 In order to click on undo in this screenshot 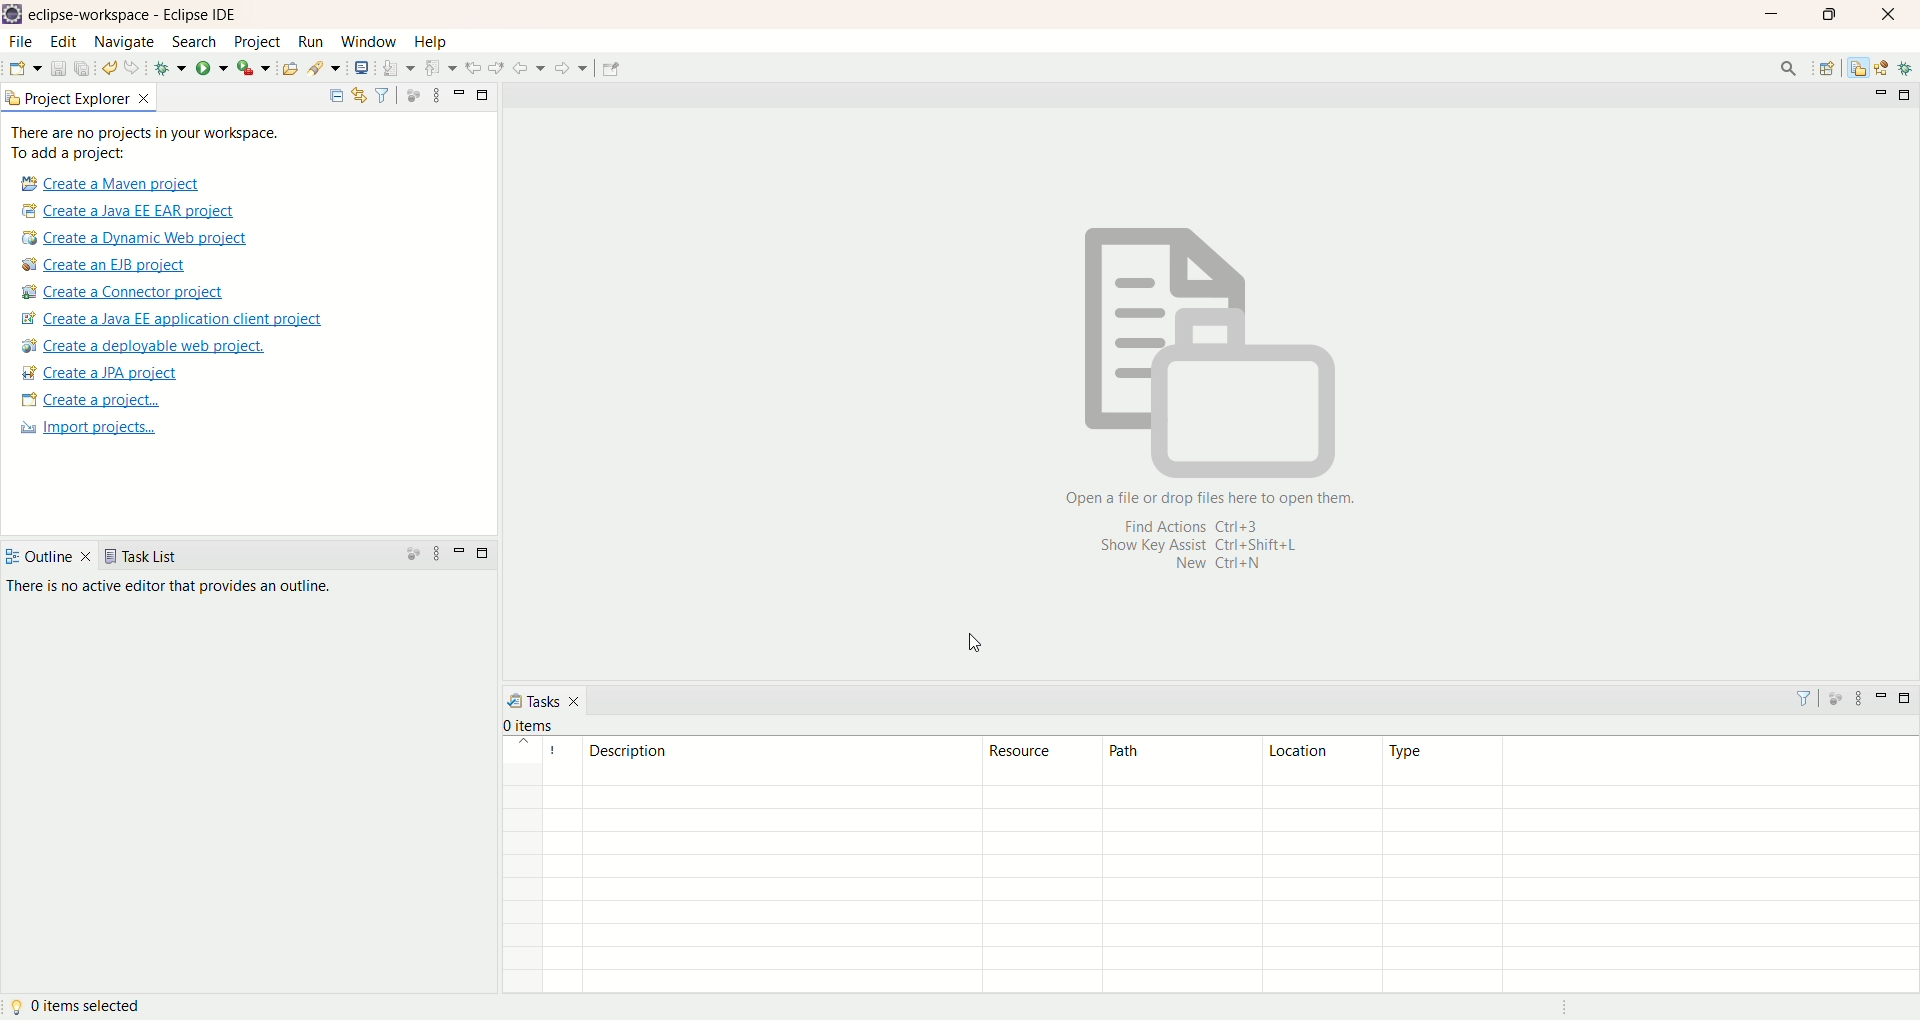, I will do `click(109, 66)`.